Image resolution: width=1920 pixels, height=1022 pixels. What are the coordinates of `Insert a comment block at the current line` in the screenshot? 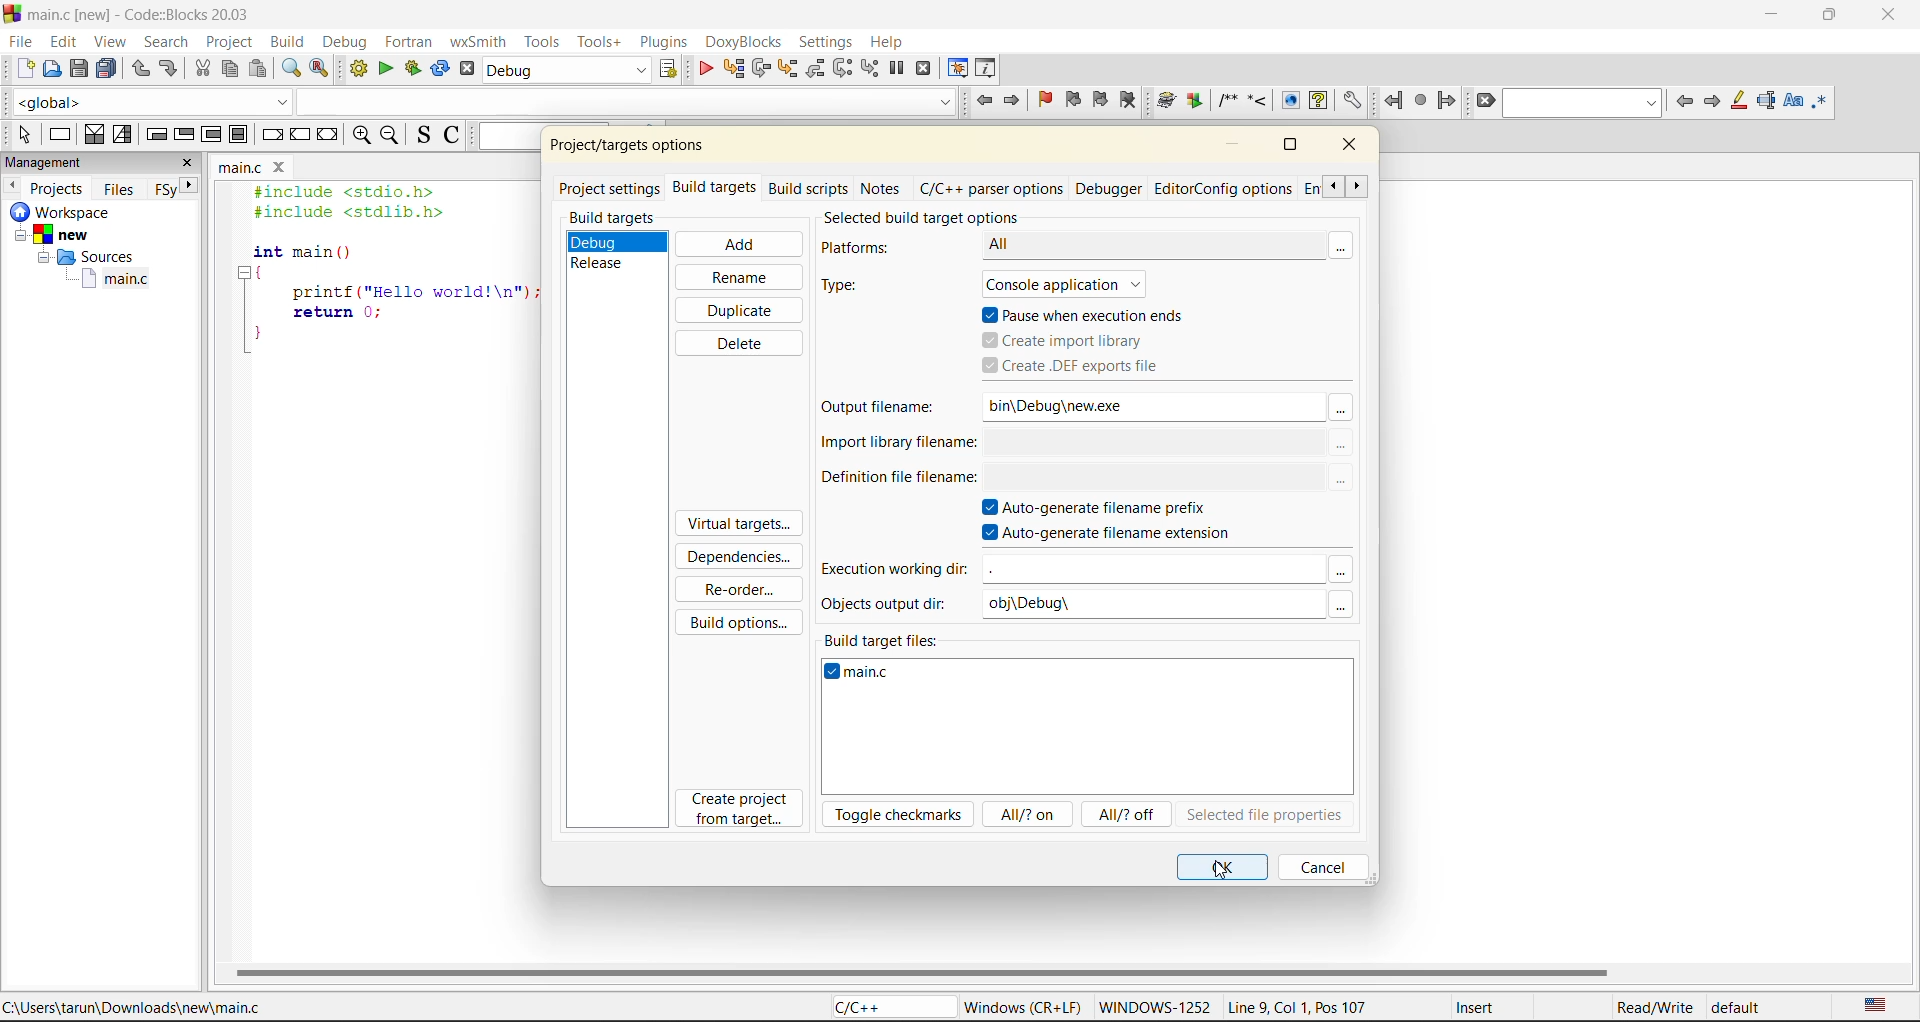 It's located at (1227, 101).